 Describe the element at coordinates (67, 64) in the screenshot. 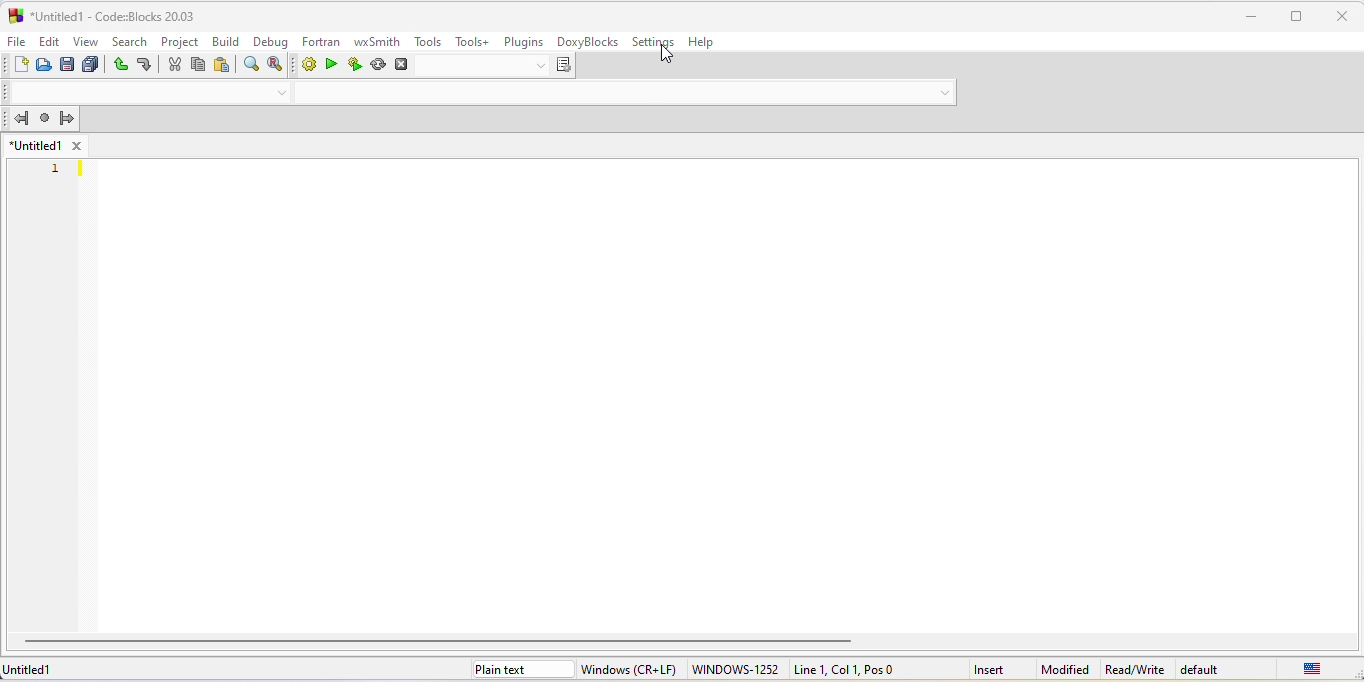

I see `save` at that location.